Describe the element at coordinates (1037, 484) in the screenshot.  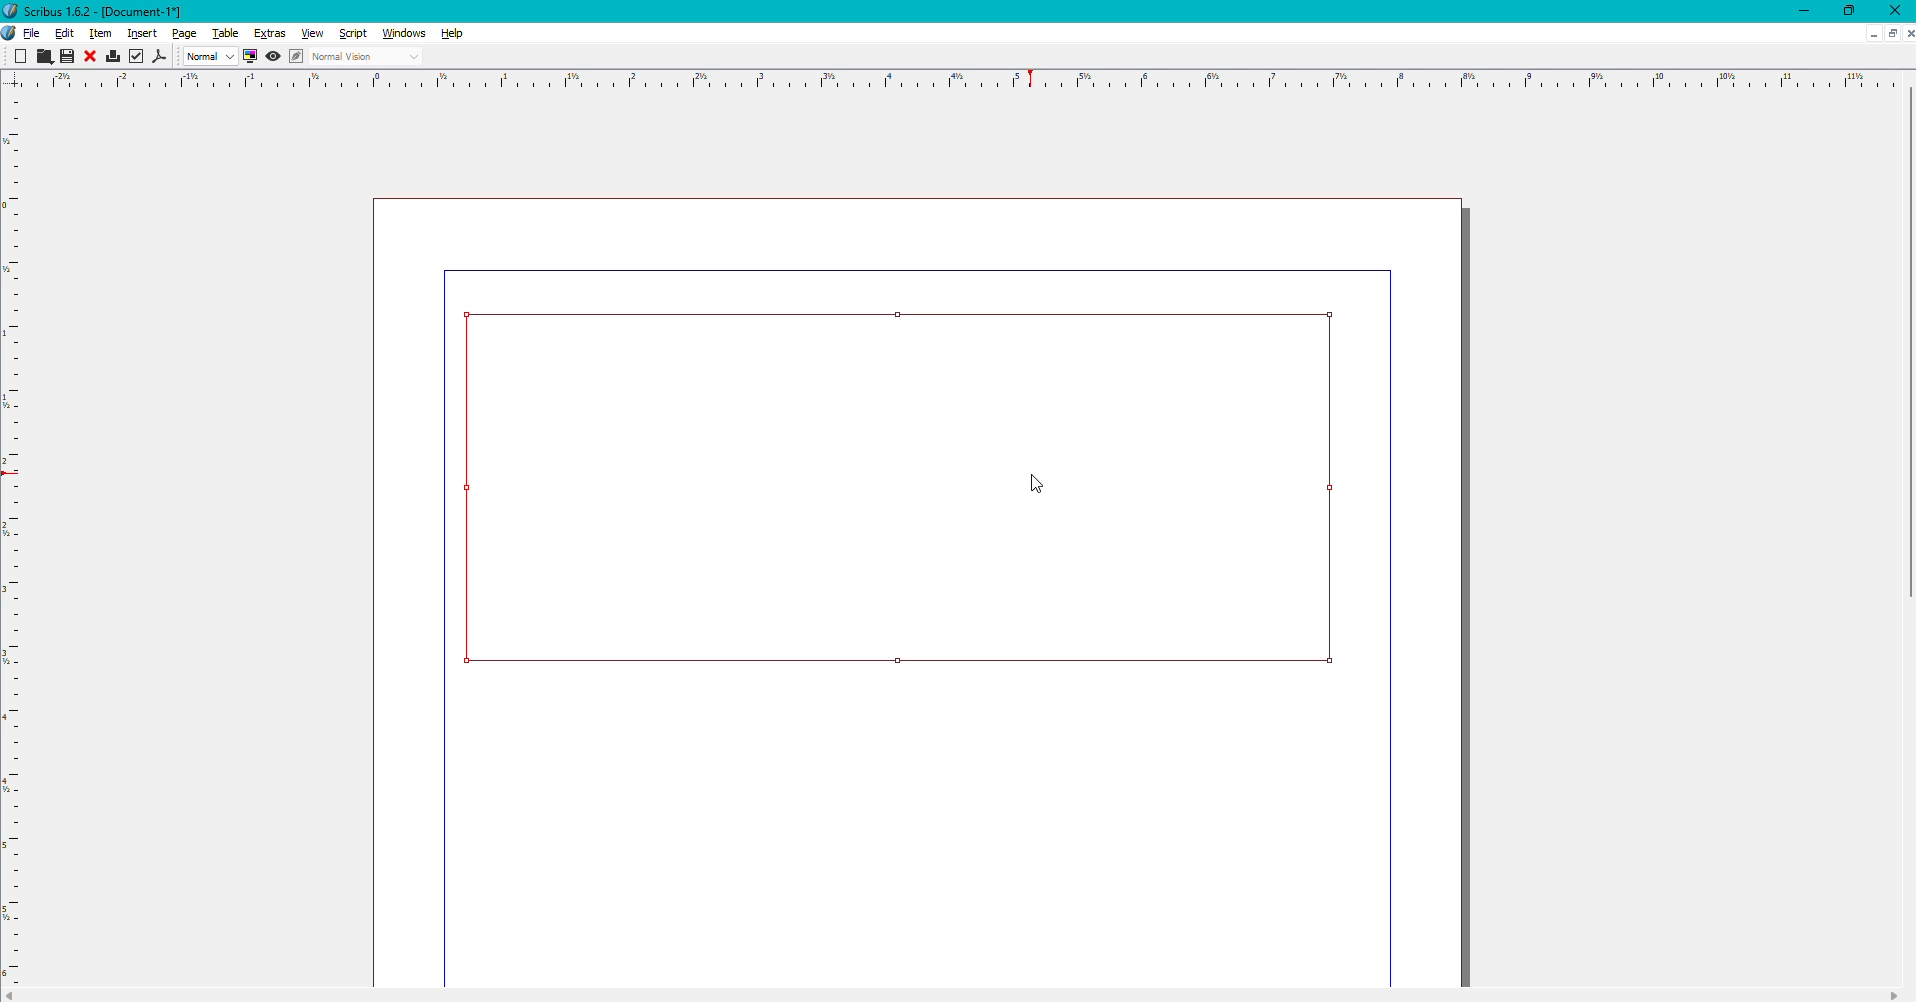
I see `Cursor` at that location.